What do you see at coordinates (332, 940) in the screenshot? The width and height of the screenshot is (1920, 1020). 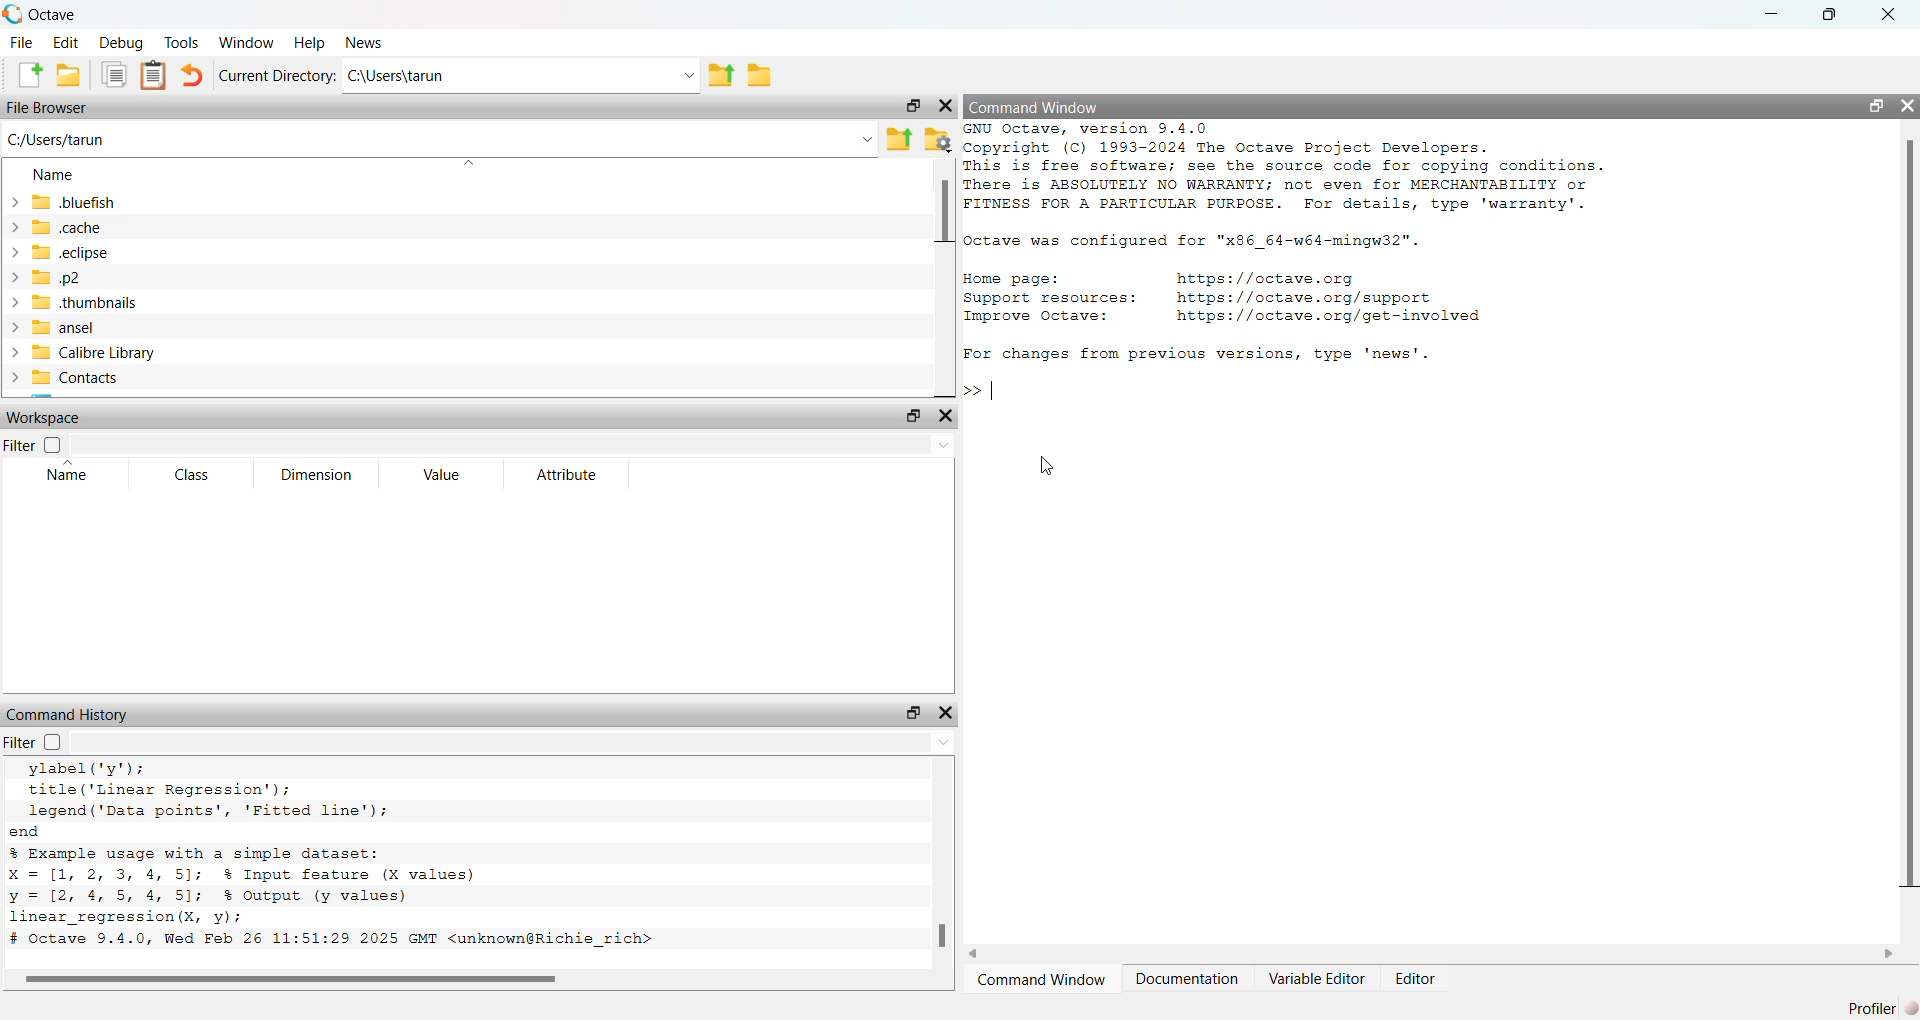 I see `octave version and date` at bounding box center [332, 940].